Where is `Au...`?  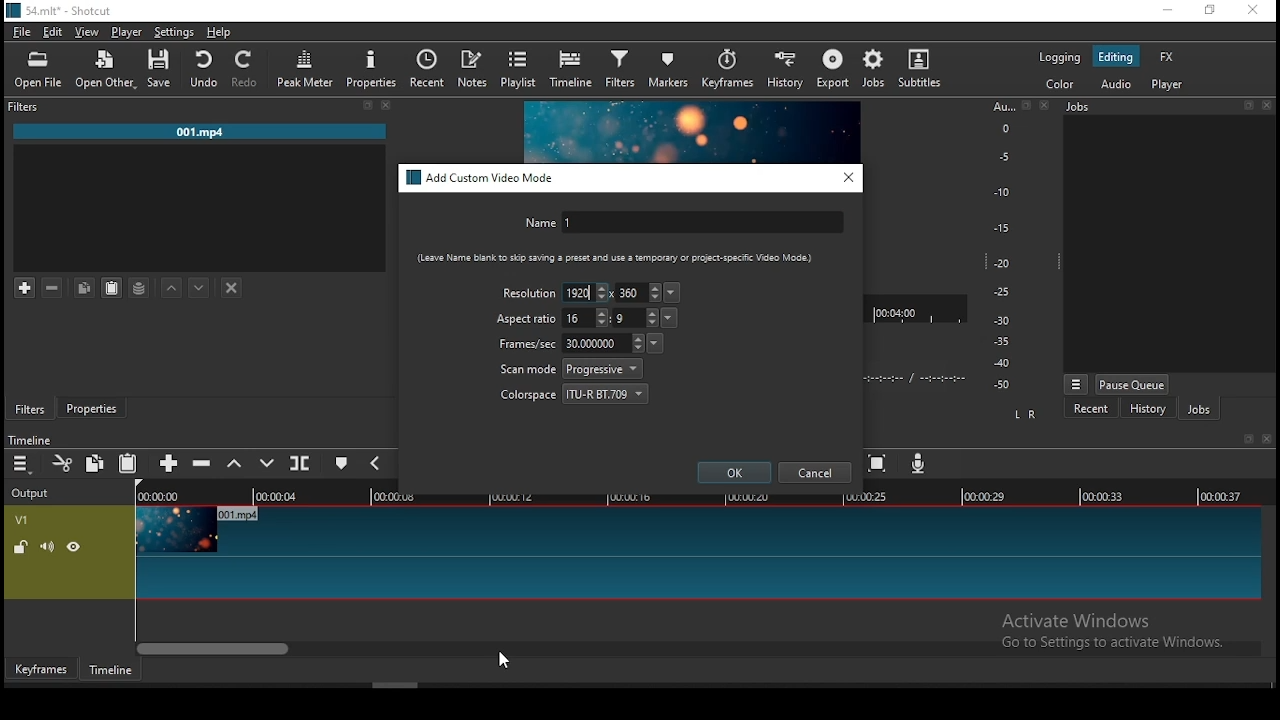 Au... is located at coordinates (1000, 106).